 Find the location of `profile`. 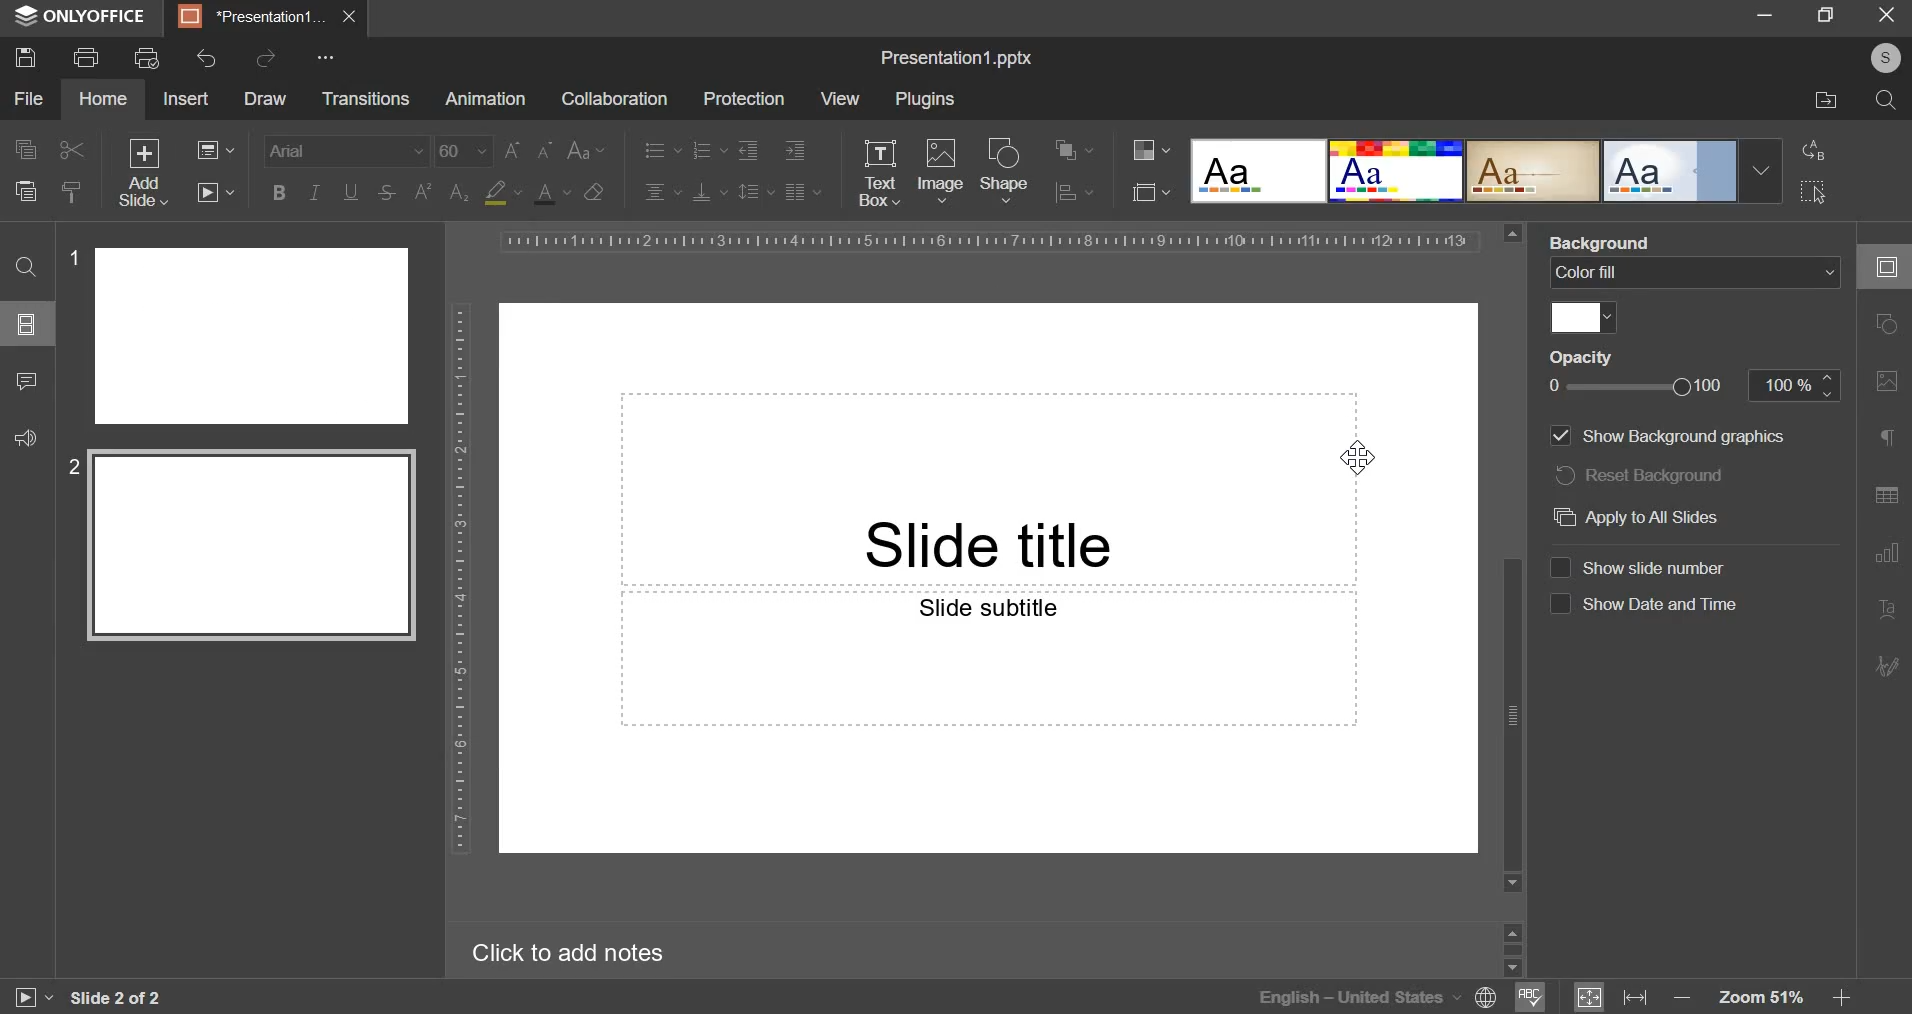

profile is located at coordinates (1880, 59).